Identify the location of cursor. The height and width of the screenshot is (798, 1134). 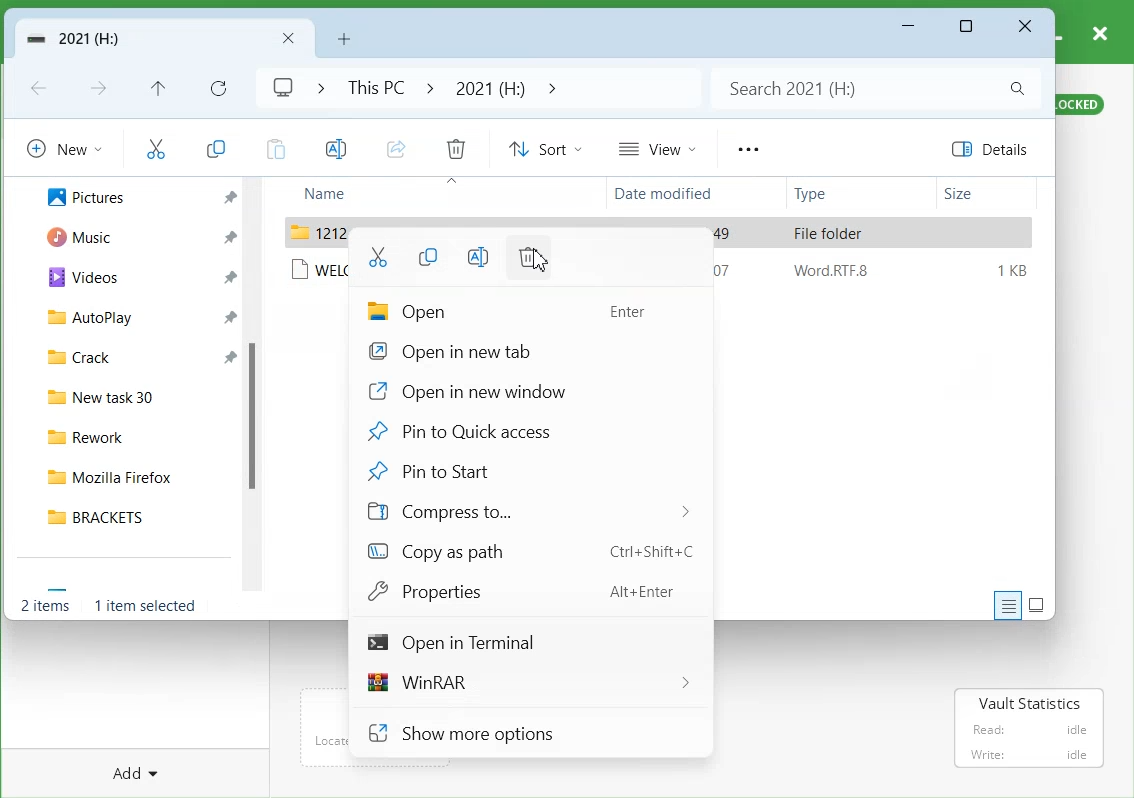
(542, 262).